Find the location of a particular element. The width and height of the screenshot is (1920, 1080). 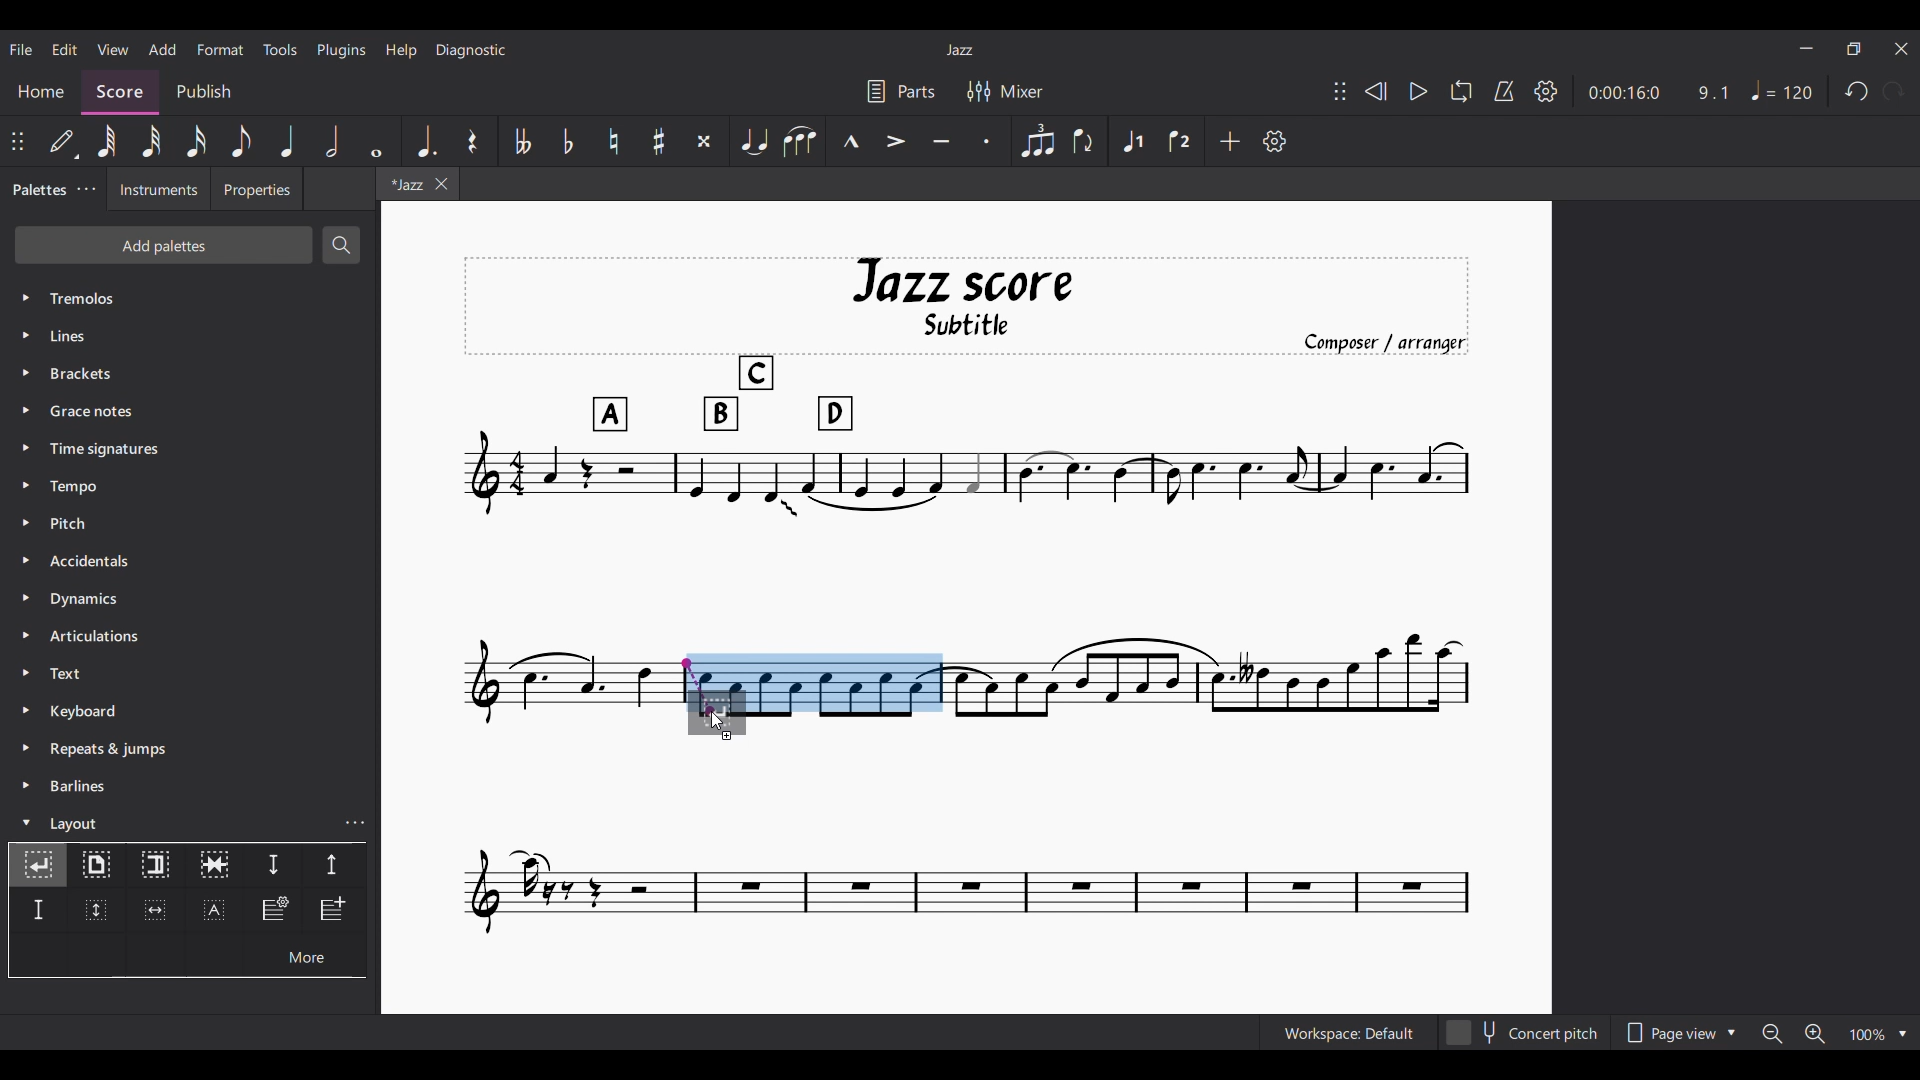

Articulations is located at coordinates (190, 636).